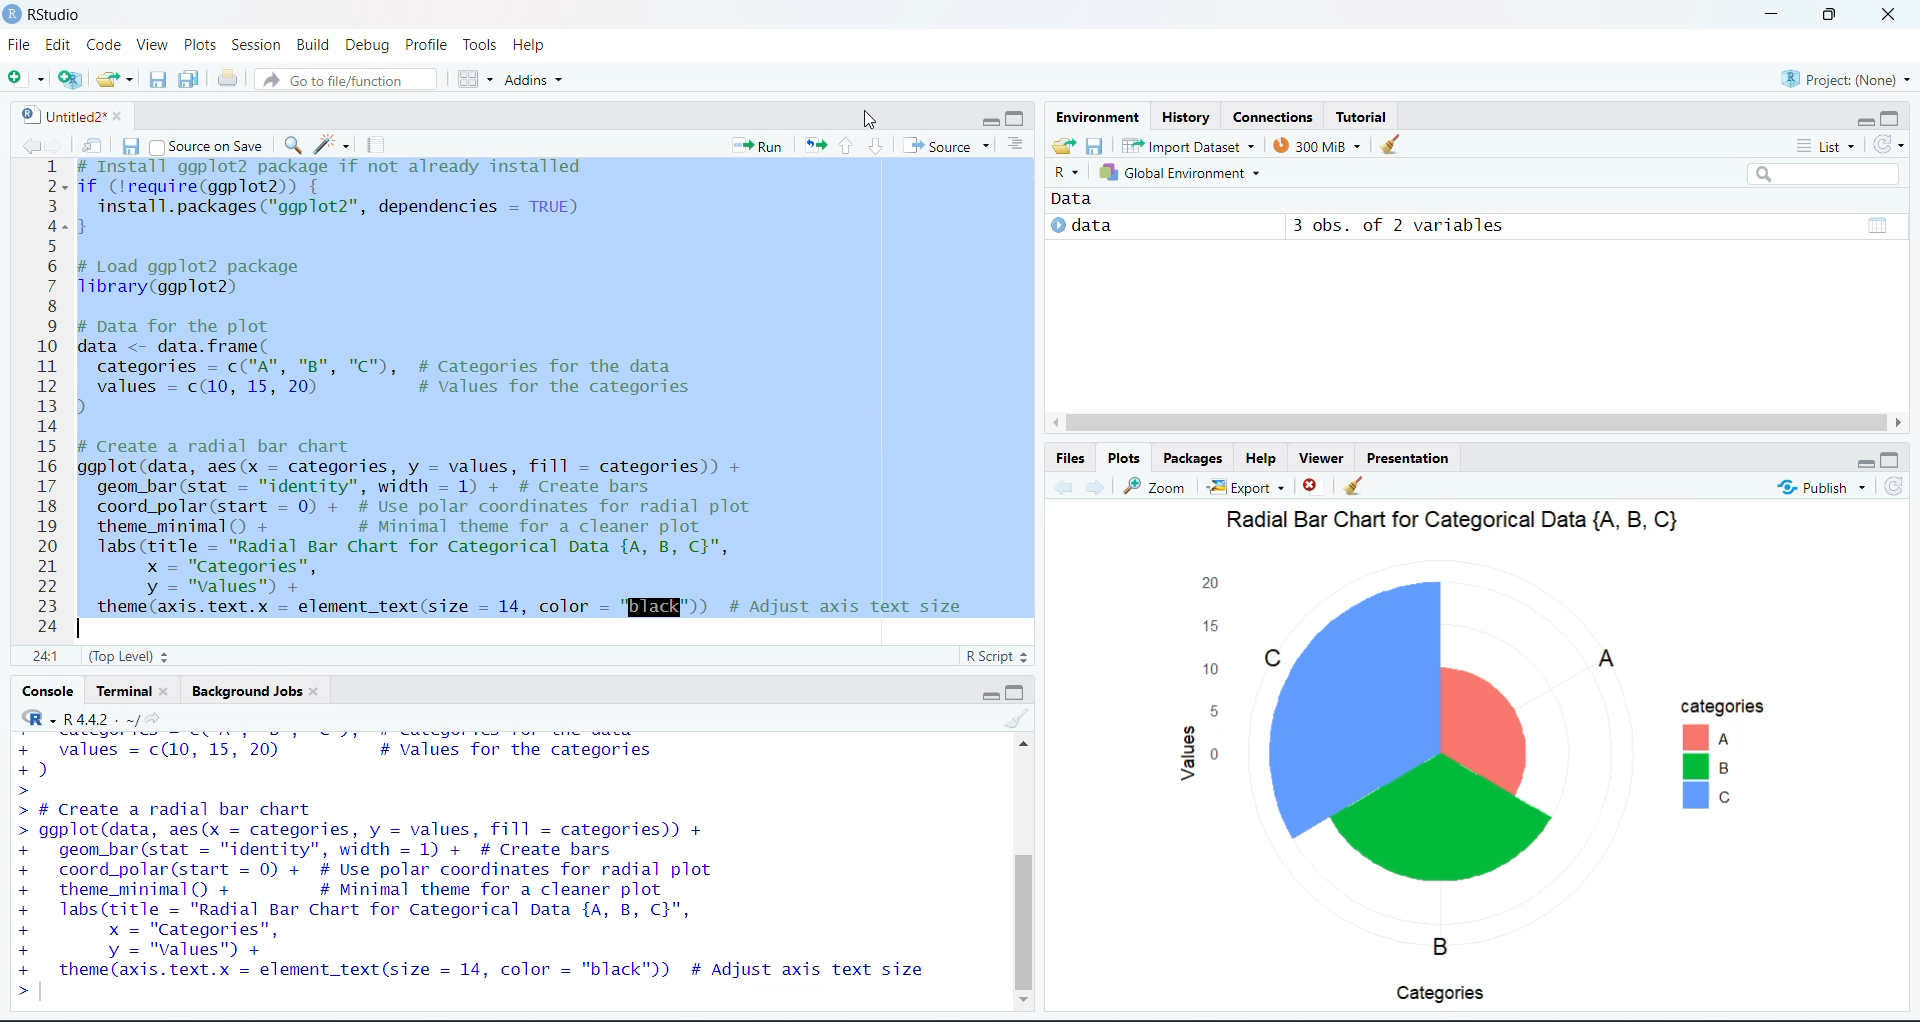 Image resolution: width=1920 pixels, height=1022 pixels. What do you see at coordinates (1191, 144) in the screenshot?
I see ` import Dataset ` at bounding box center [1191, 144].